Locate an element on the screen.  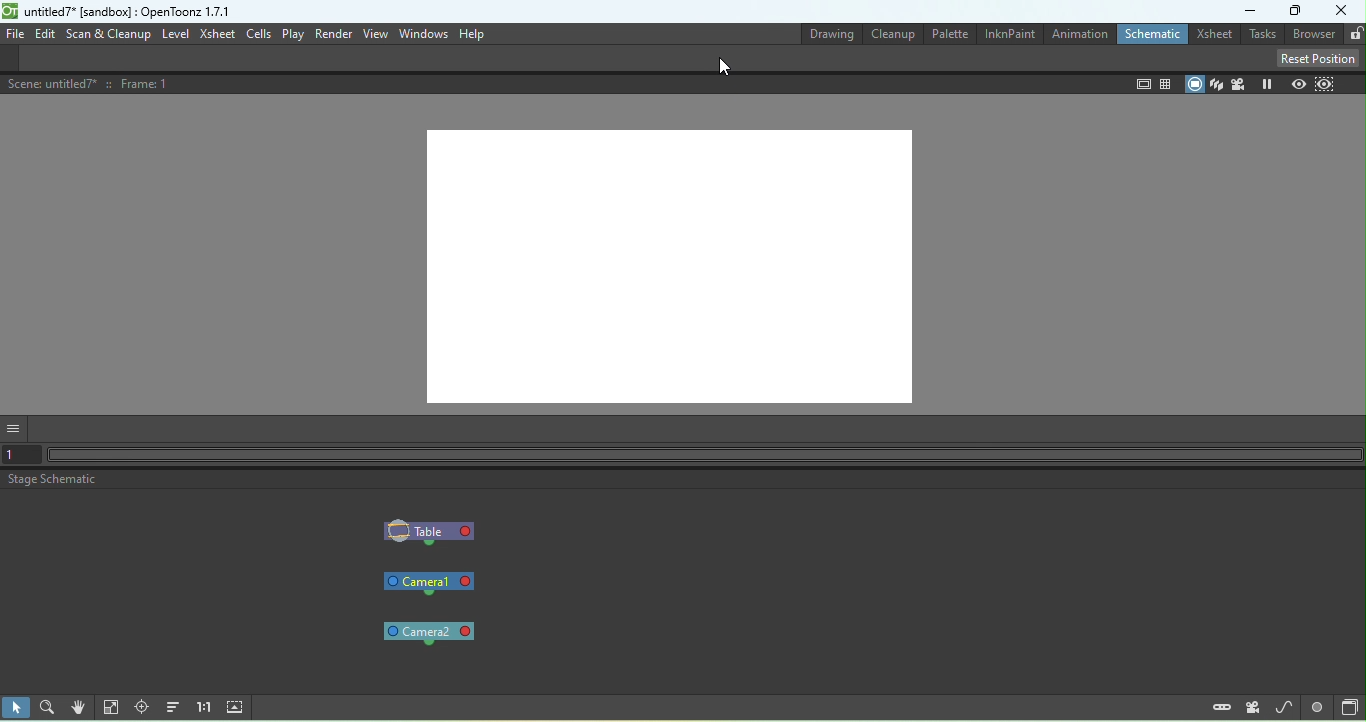
Horizontal scroll bar is located at coordinates (706, 455).